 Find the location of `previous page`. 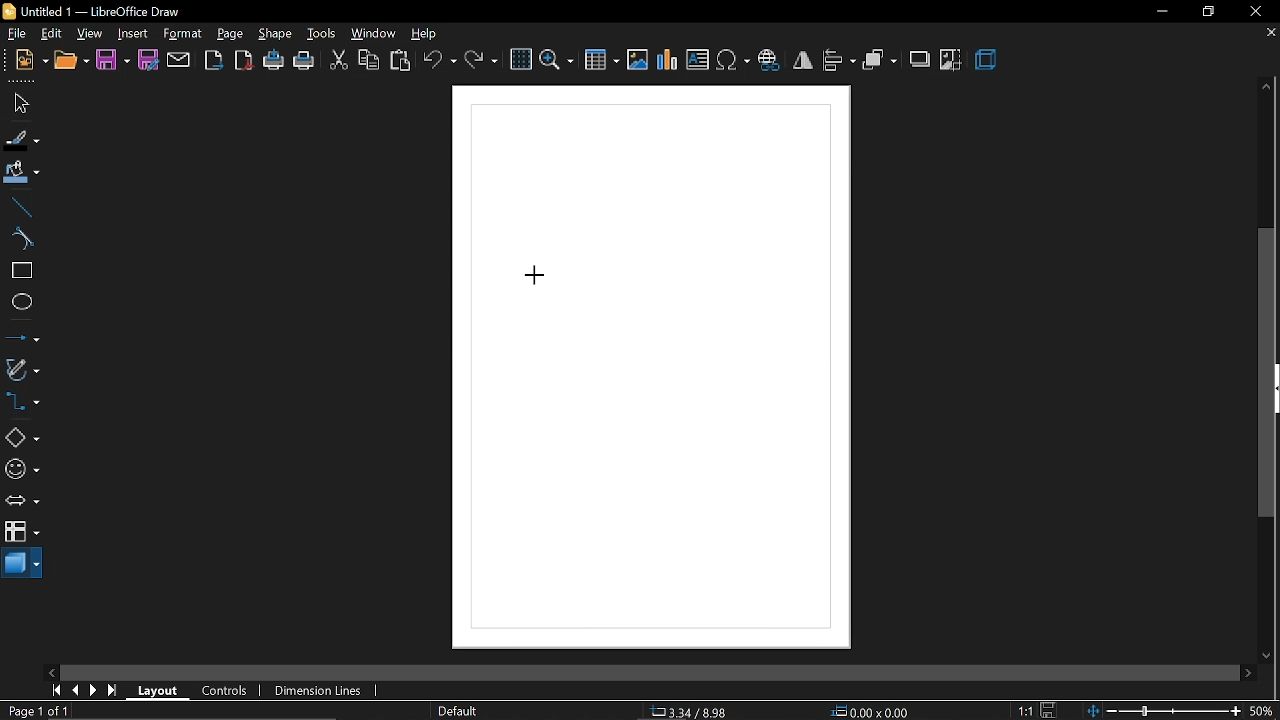

previous page is located at coordinates (72, 691).